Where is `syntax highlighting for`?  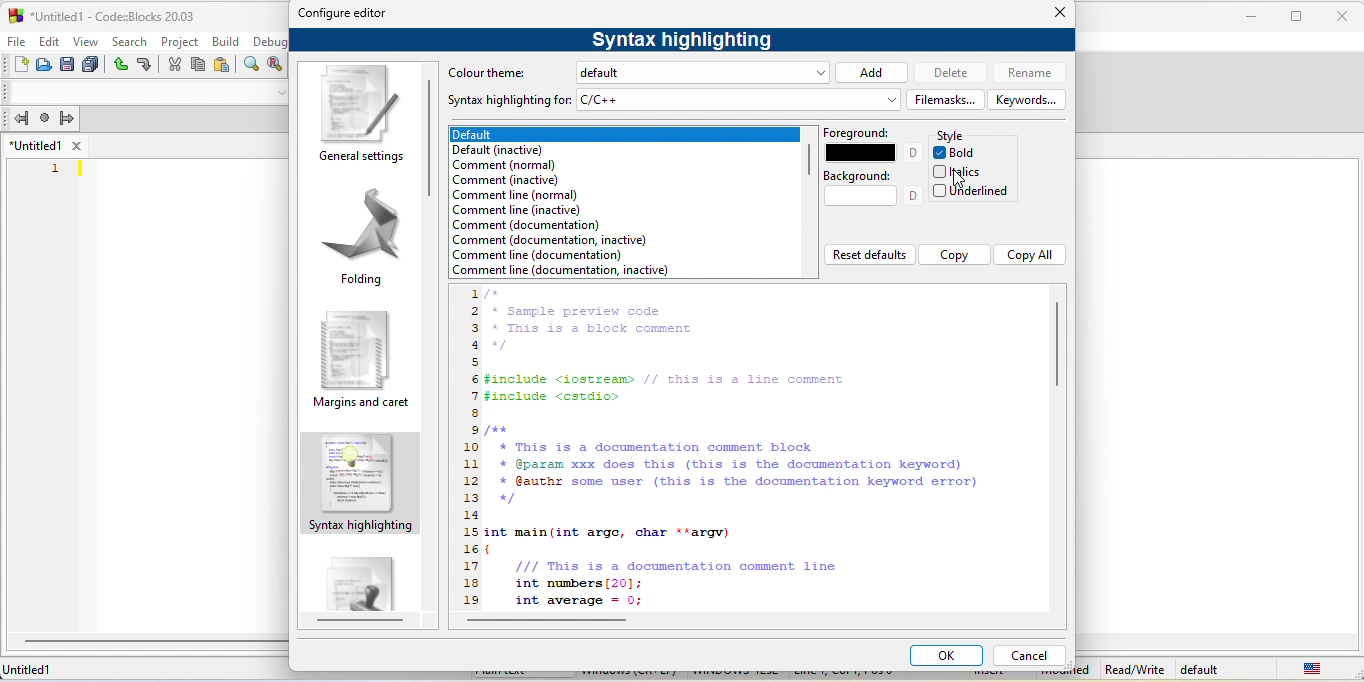
syntax highlighting for is located at coordinates (509, 101).